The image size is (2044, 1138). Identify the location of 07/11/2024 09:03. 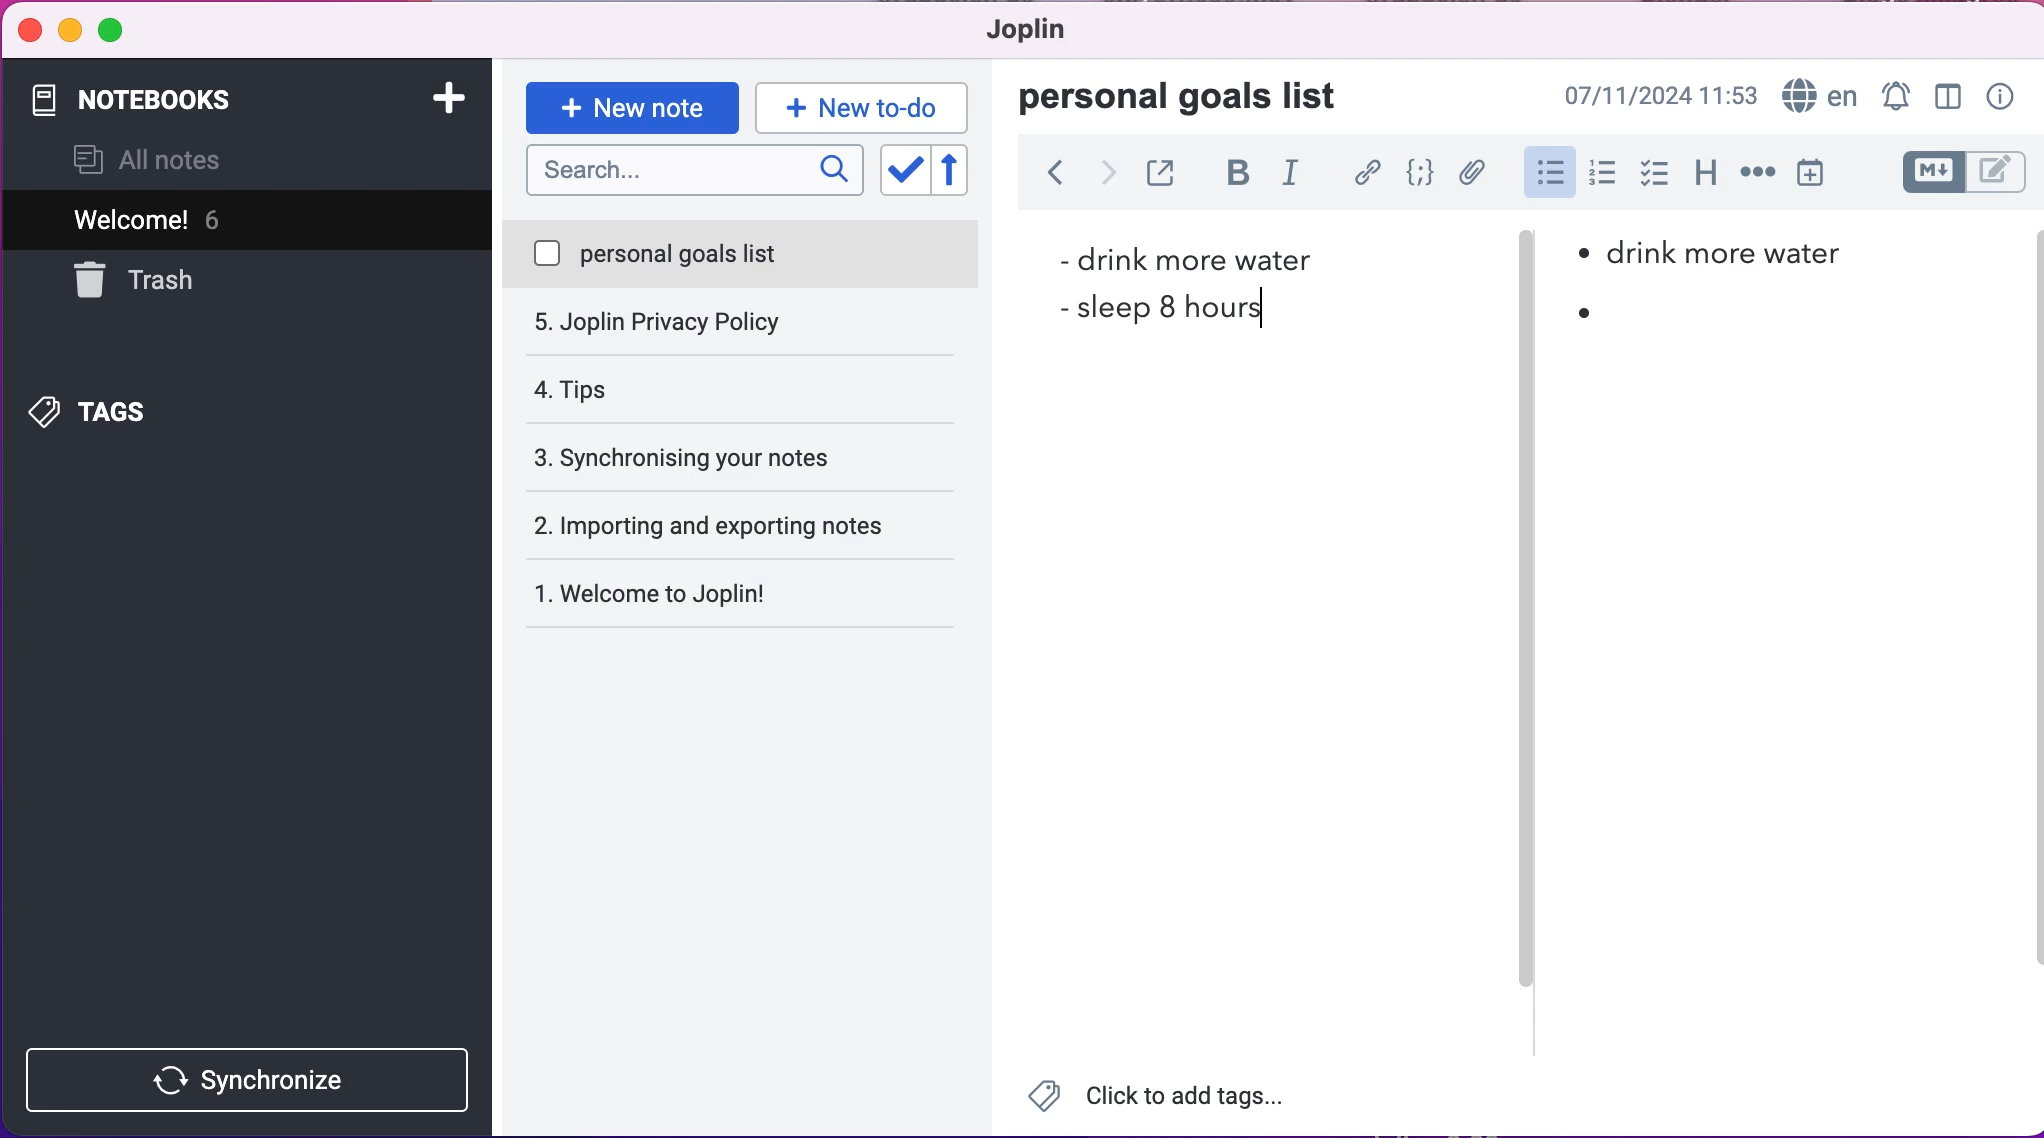
(1658, 93).